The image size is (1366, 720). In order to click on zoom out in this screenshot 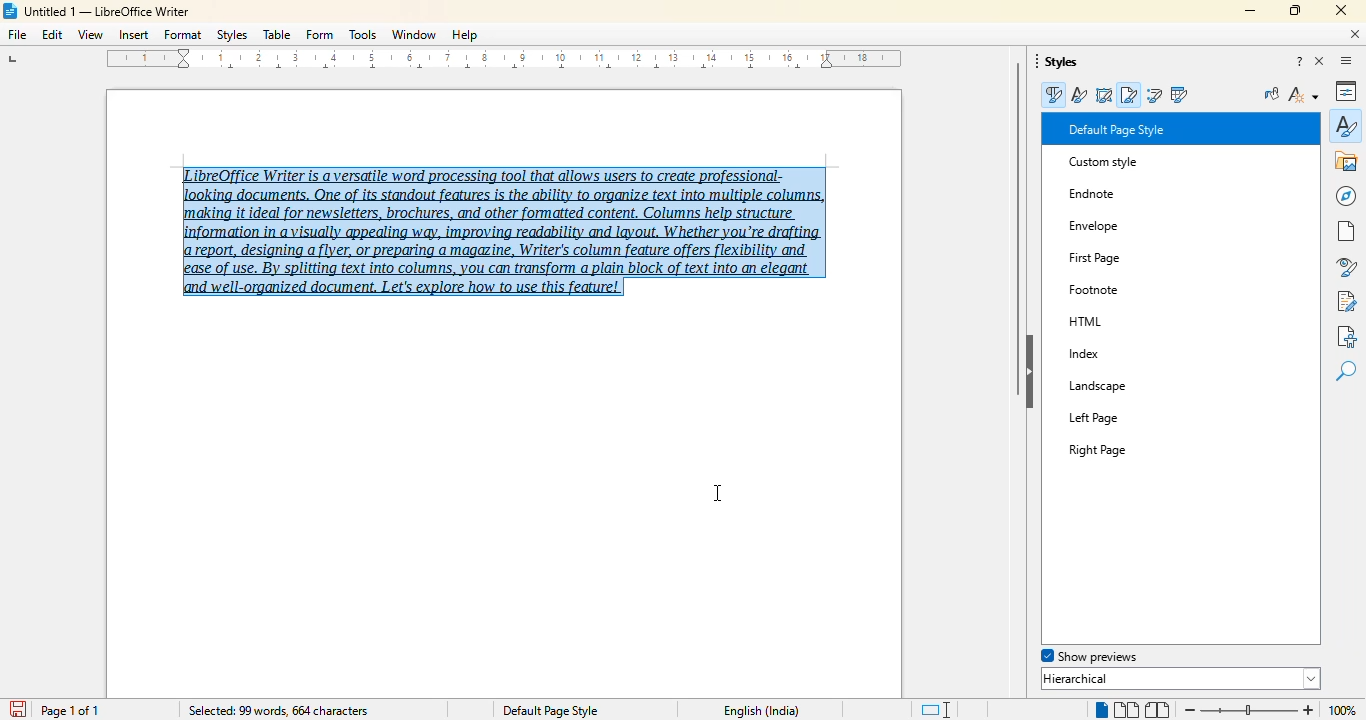, I will do `click(1188, 709)`.